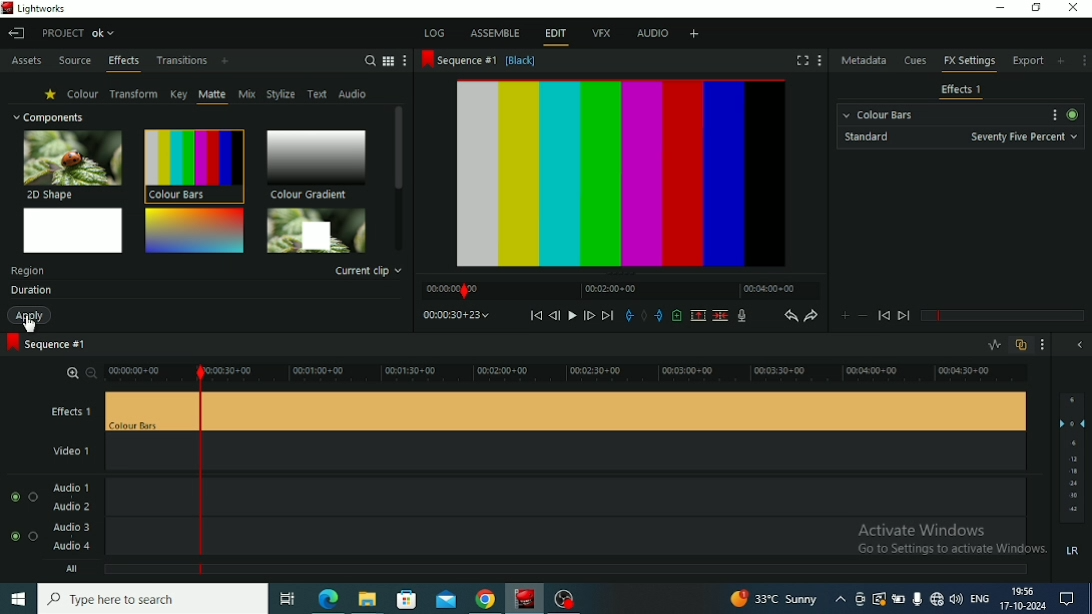 The image size is (1092, 614). What do you see at coordinates (522, 62) in the screenshot?
I see `Black` at bounding box center [522, 62].